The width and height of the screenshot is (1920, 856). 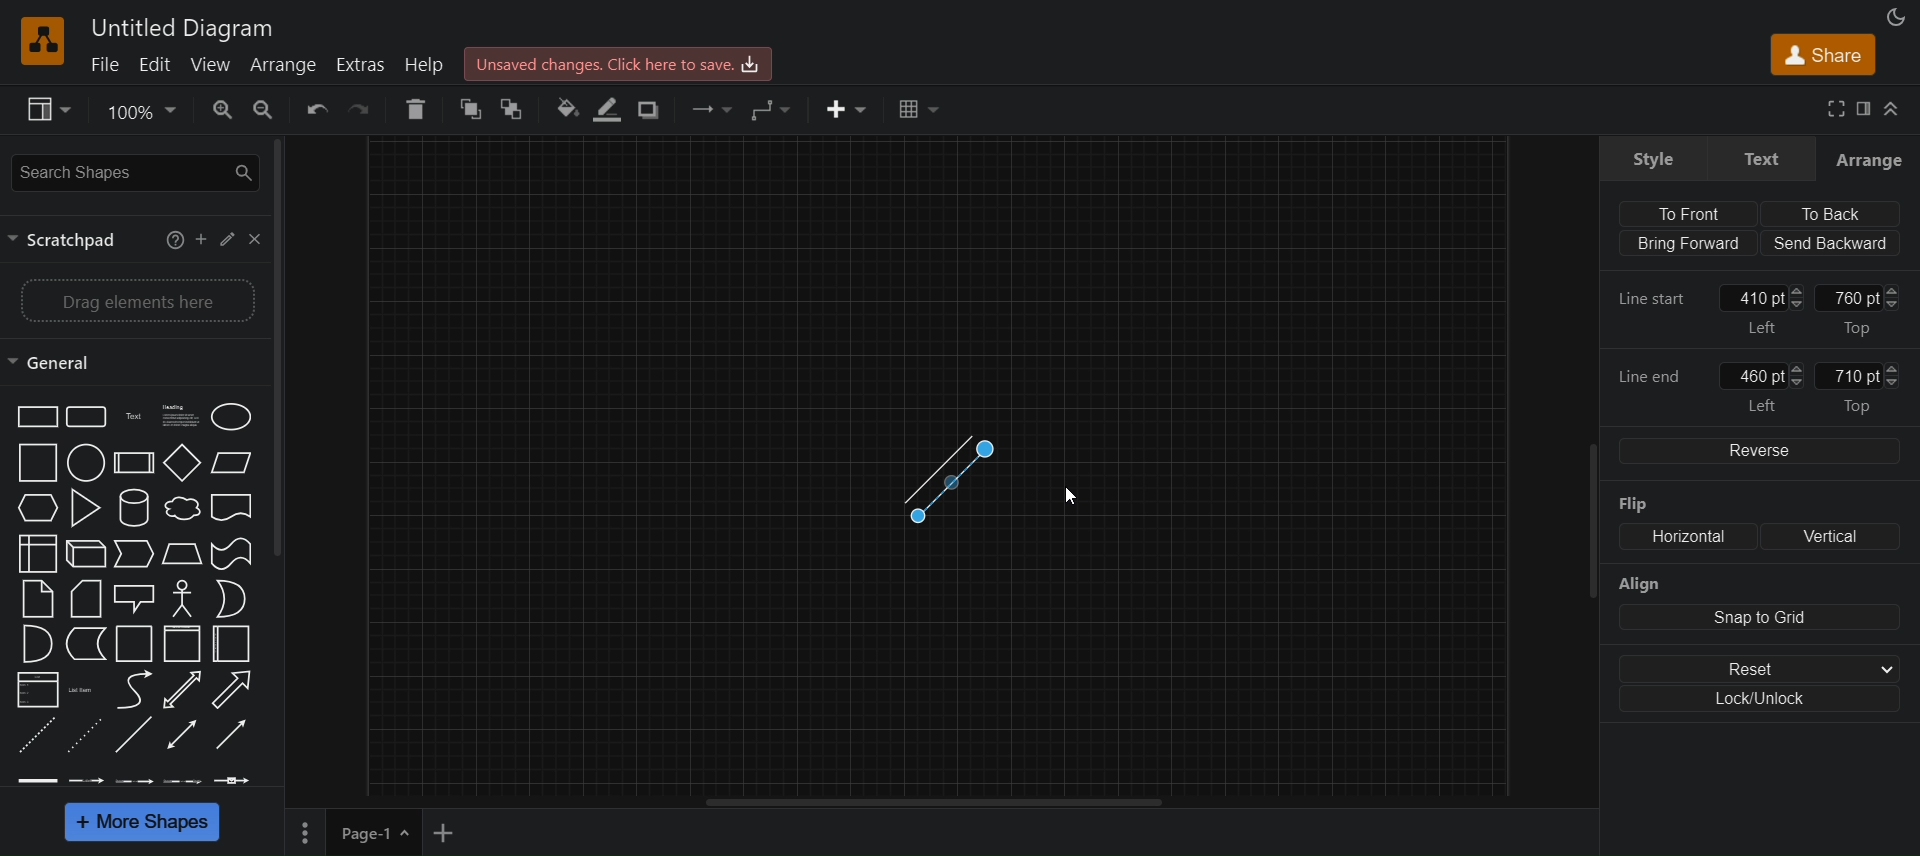 I want to click on page, so click(x=306, y=832).